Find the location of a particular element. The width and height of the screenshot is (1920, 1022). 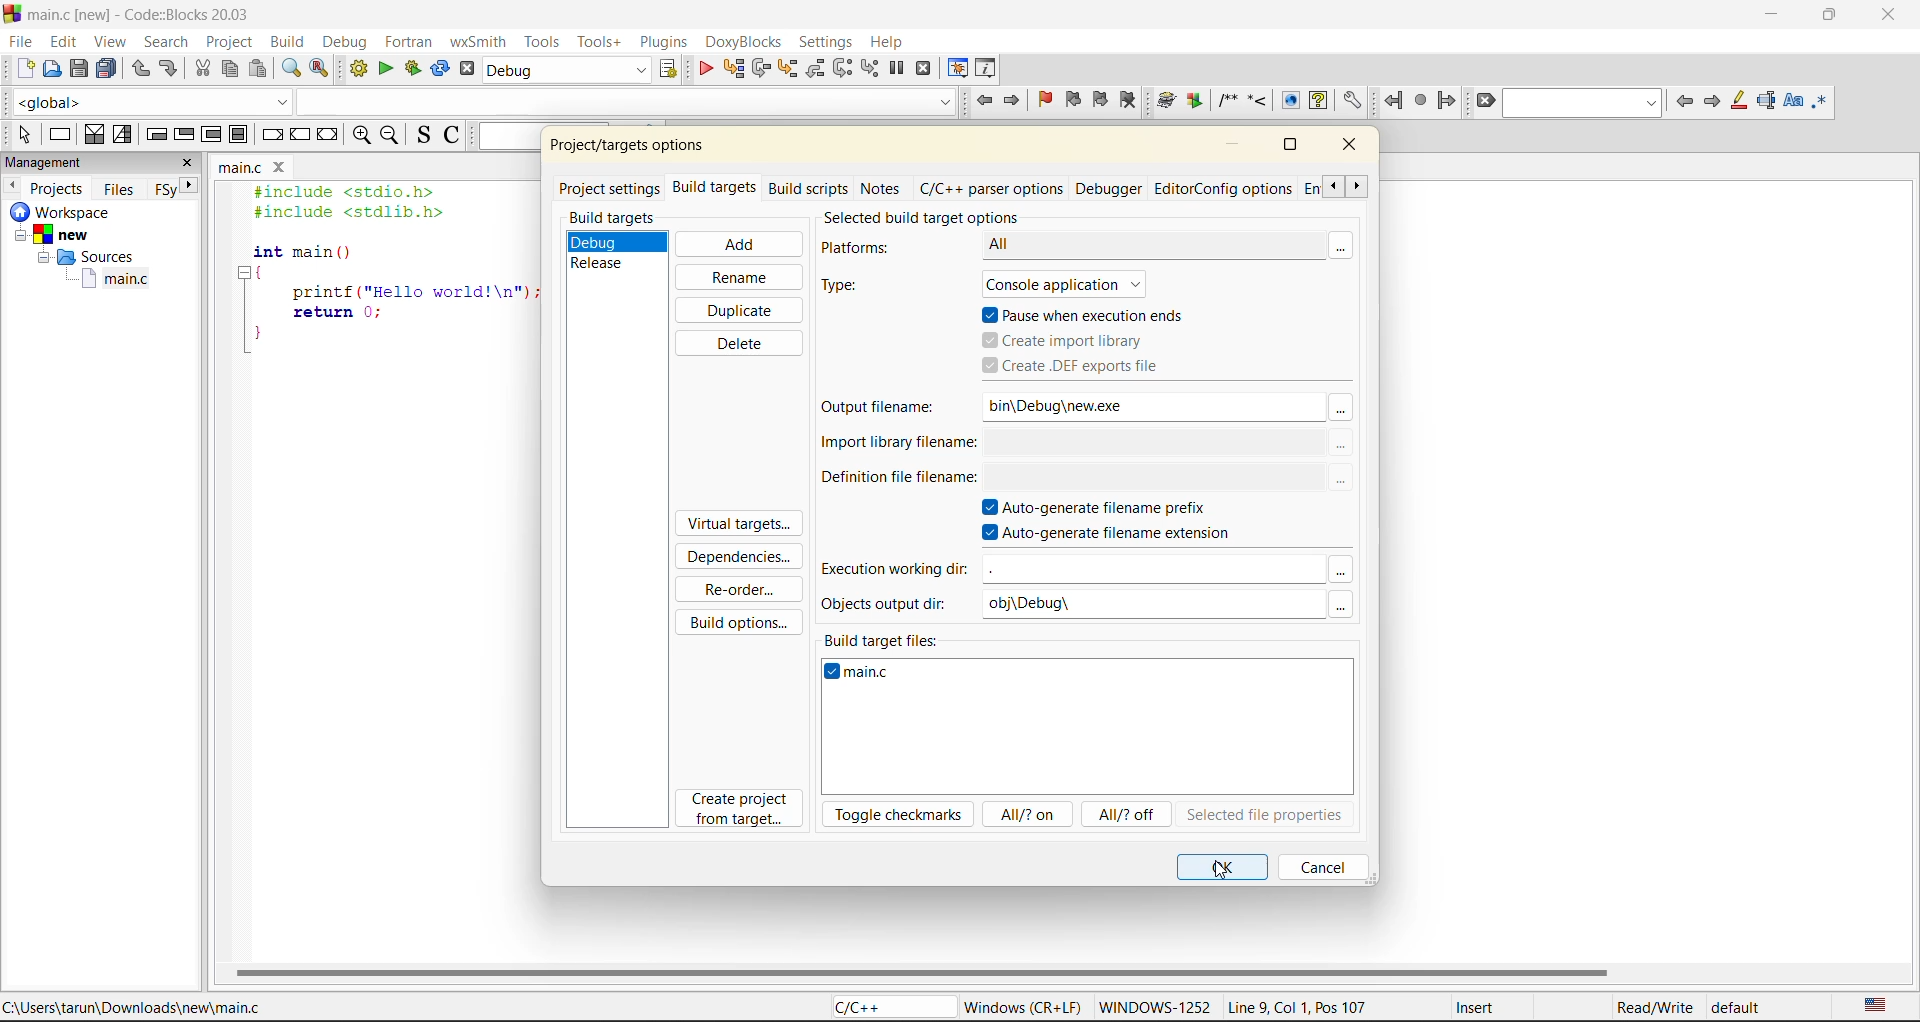

copy is located at coordinates (231, 68).